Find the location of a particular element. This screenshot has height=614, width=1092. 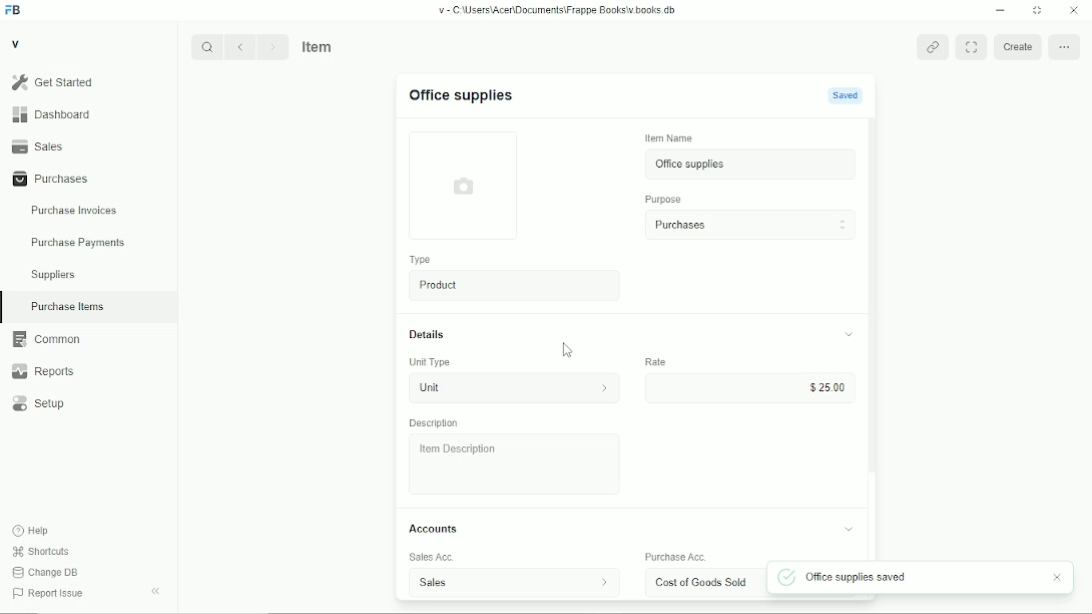

item description is located at coordinates (515, 464).